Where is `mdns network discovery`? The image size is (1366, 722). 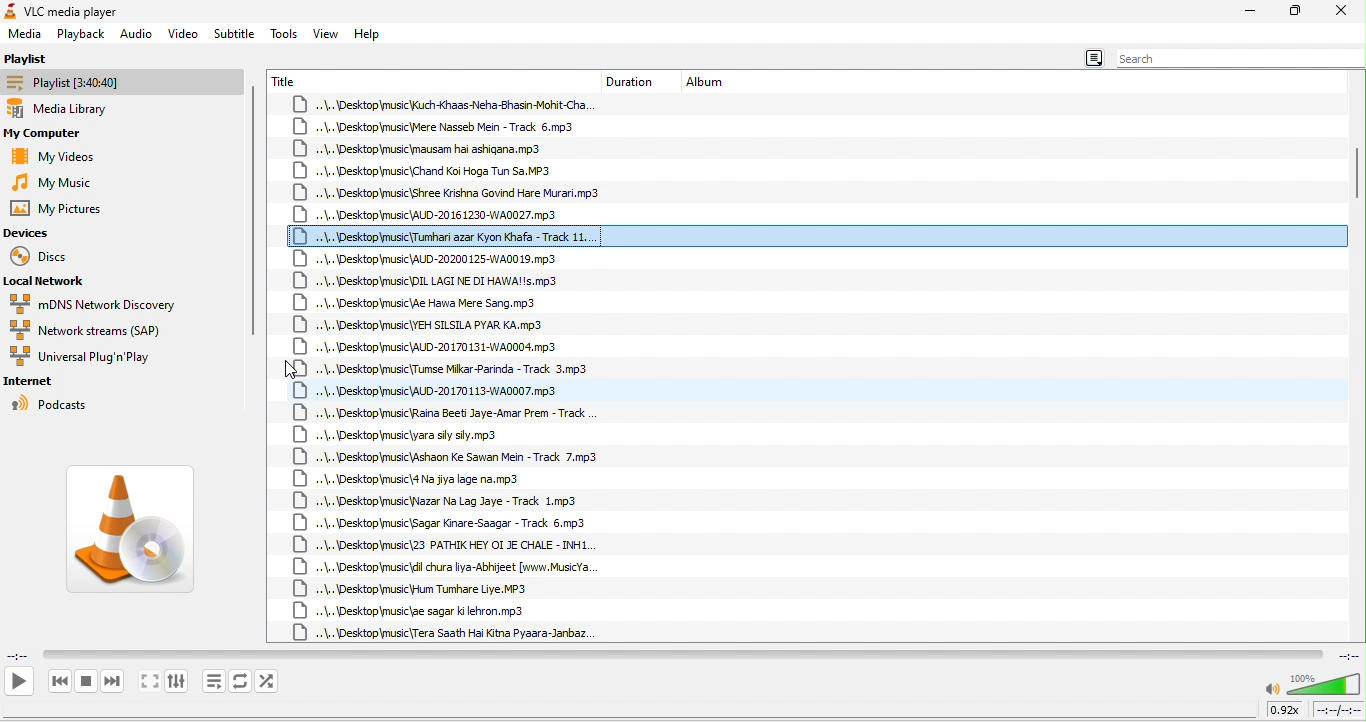
mdns network discovery is located at coordinates (94, 303).